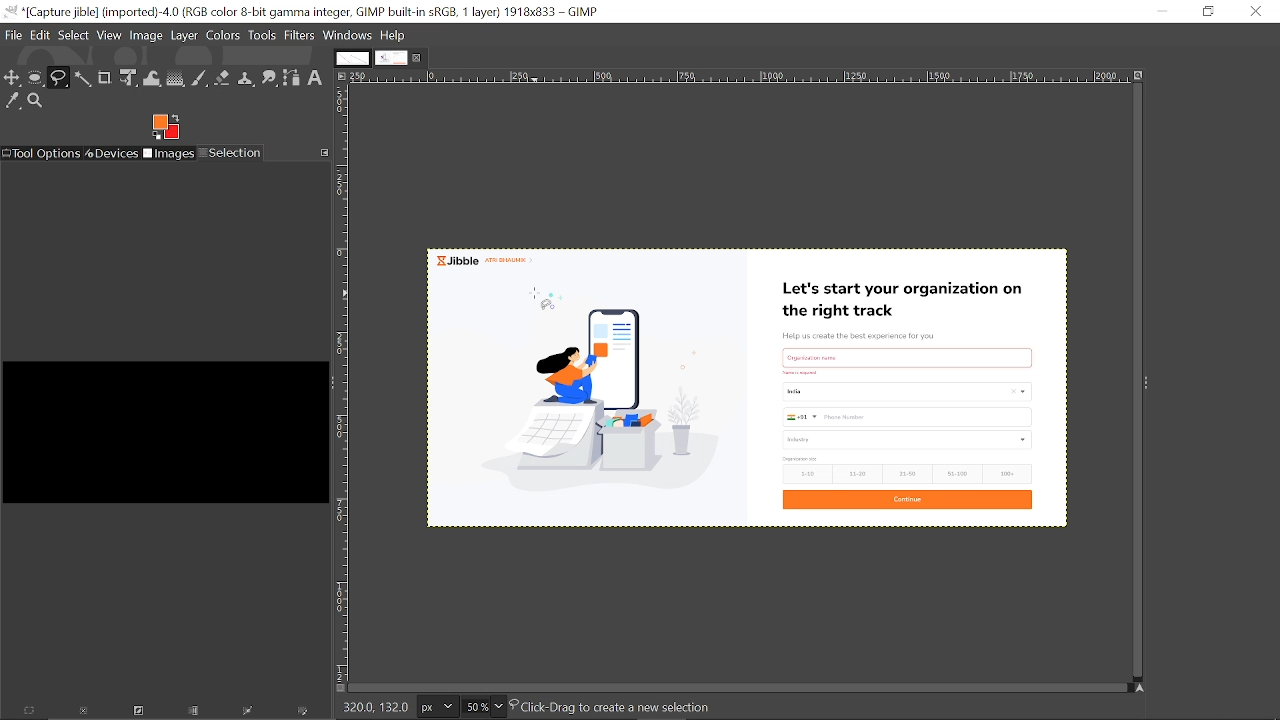 The height and width of the screenshot is (720, 1280). What do you see at coordinates (436, 707) in the screenshot?
I see `Current image units` at bounding box center [436, 707].